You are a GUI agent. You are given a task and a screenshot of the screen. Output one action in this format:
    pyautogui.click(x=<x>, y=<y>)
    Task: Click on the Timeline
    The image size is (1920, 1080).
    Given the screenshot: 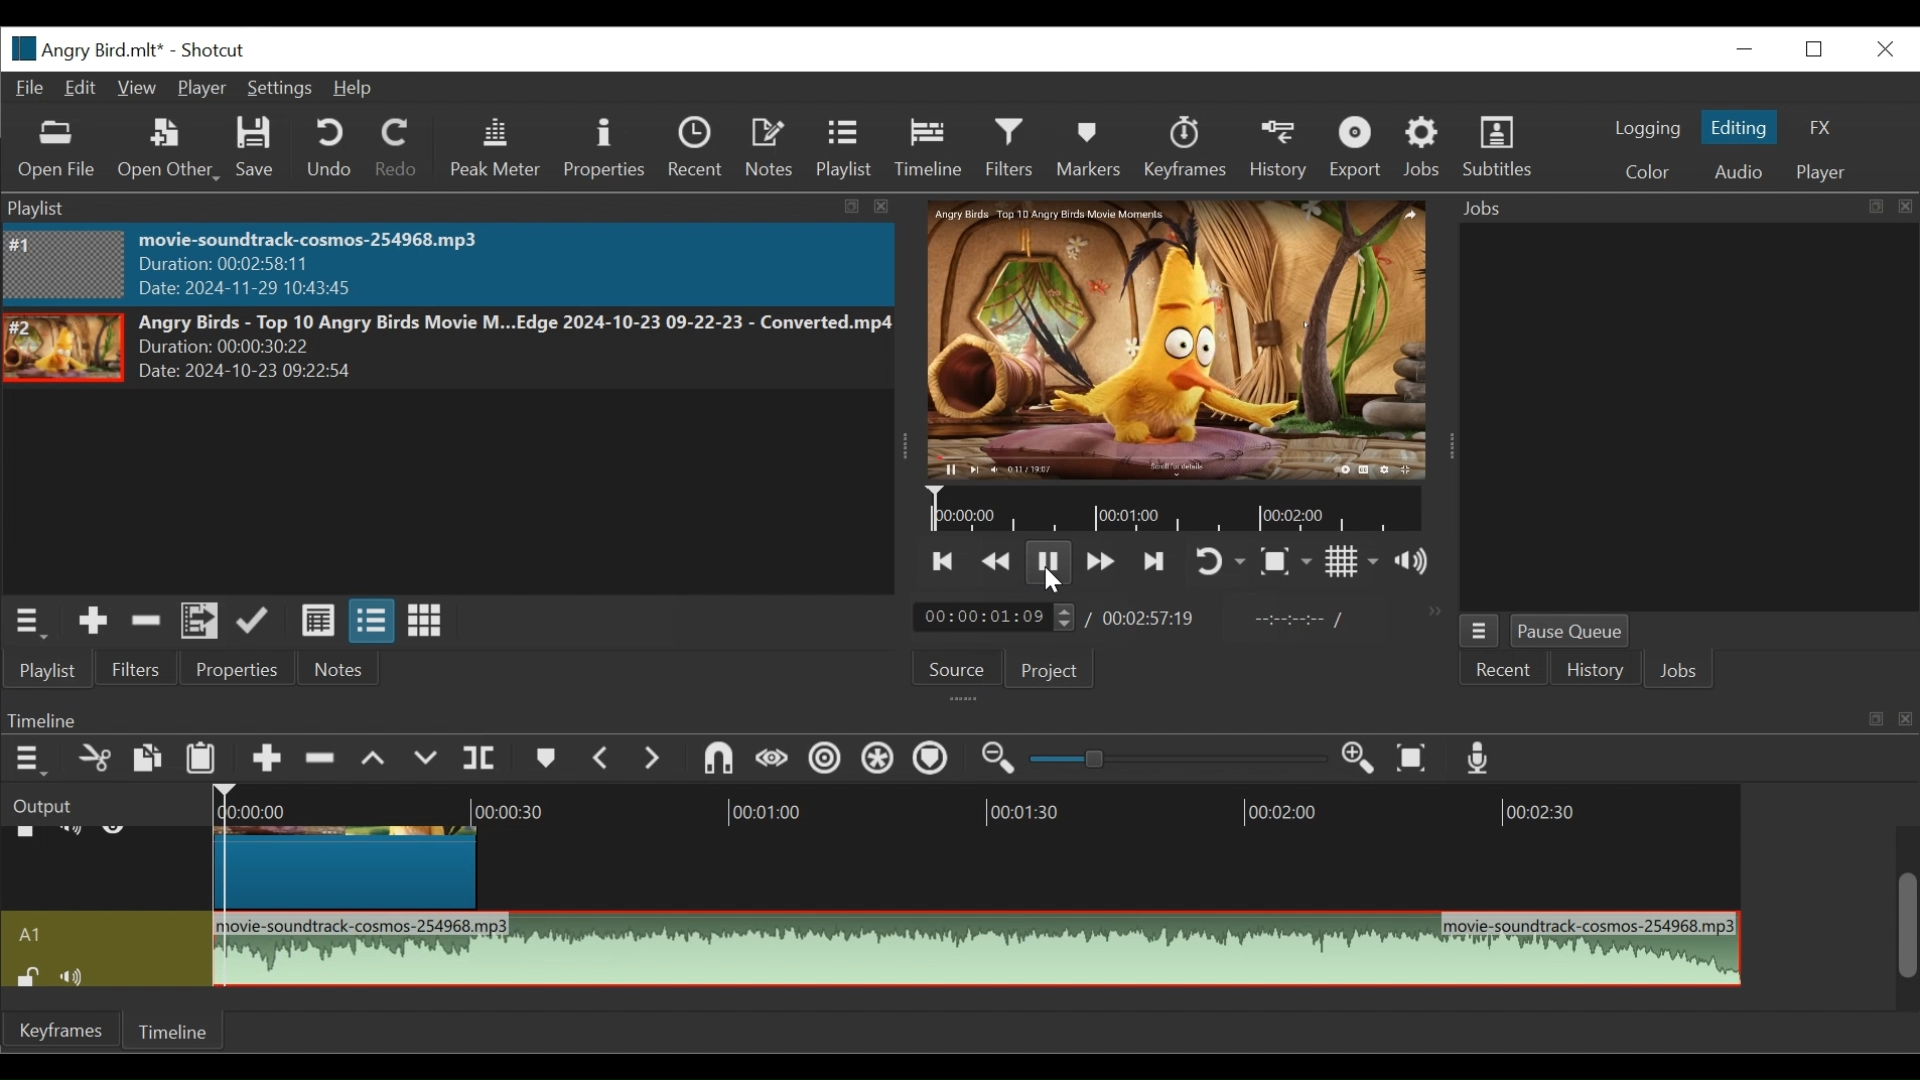 What is the action you would take?
    pyautogui.click(x=1192, y=514)
    